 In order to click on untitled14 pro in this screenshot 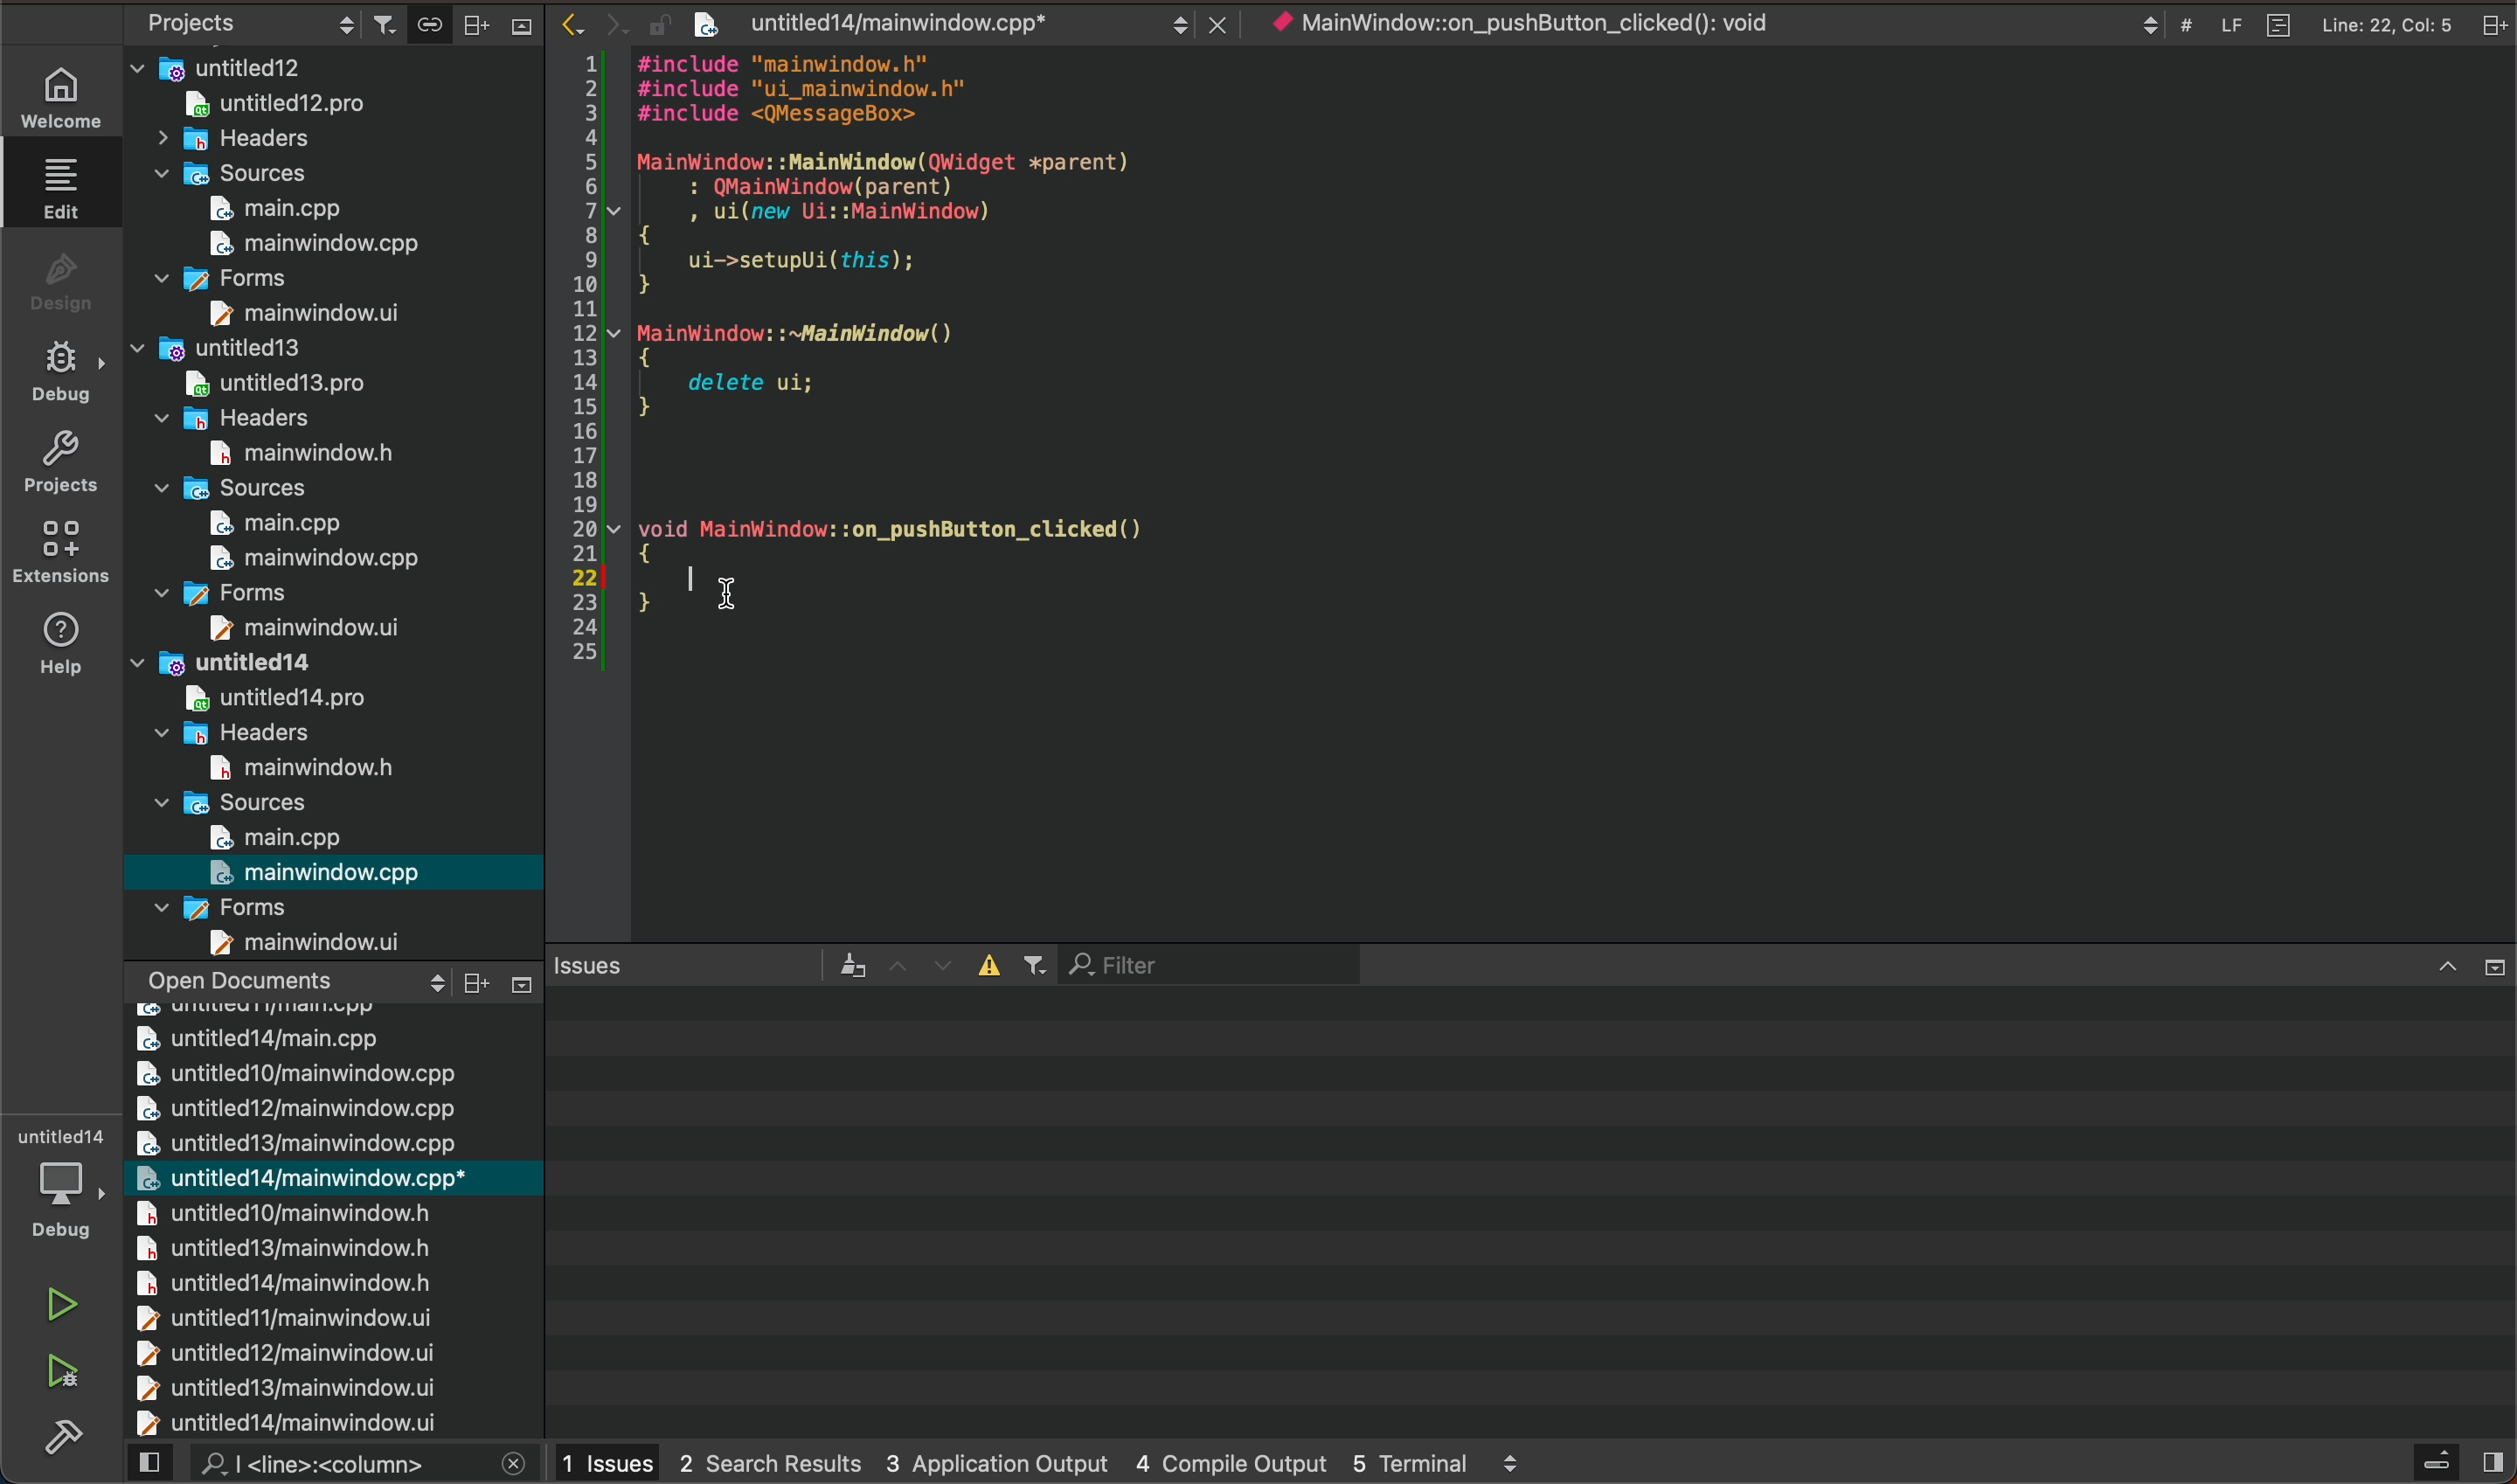, I will do `click(255, 695)`.